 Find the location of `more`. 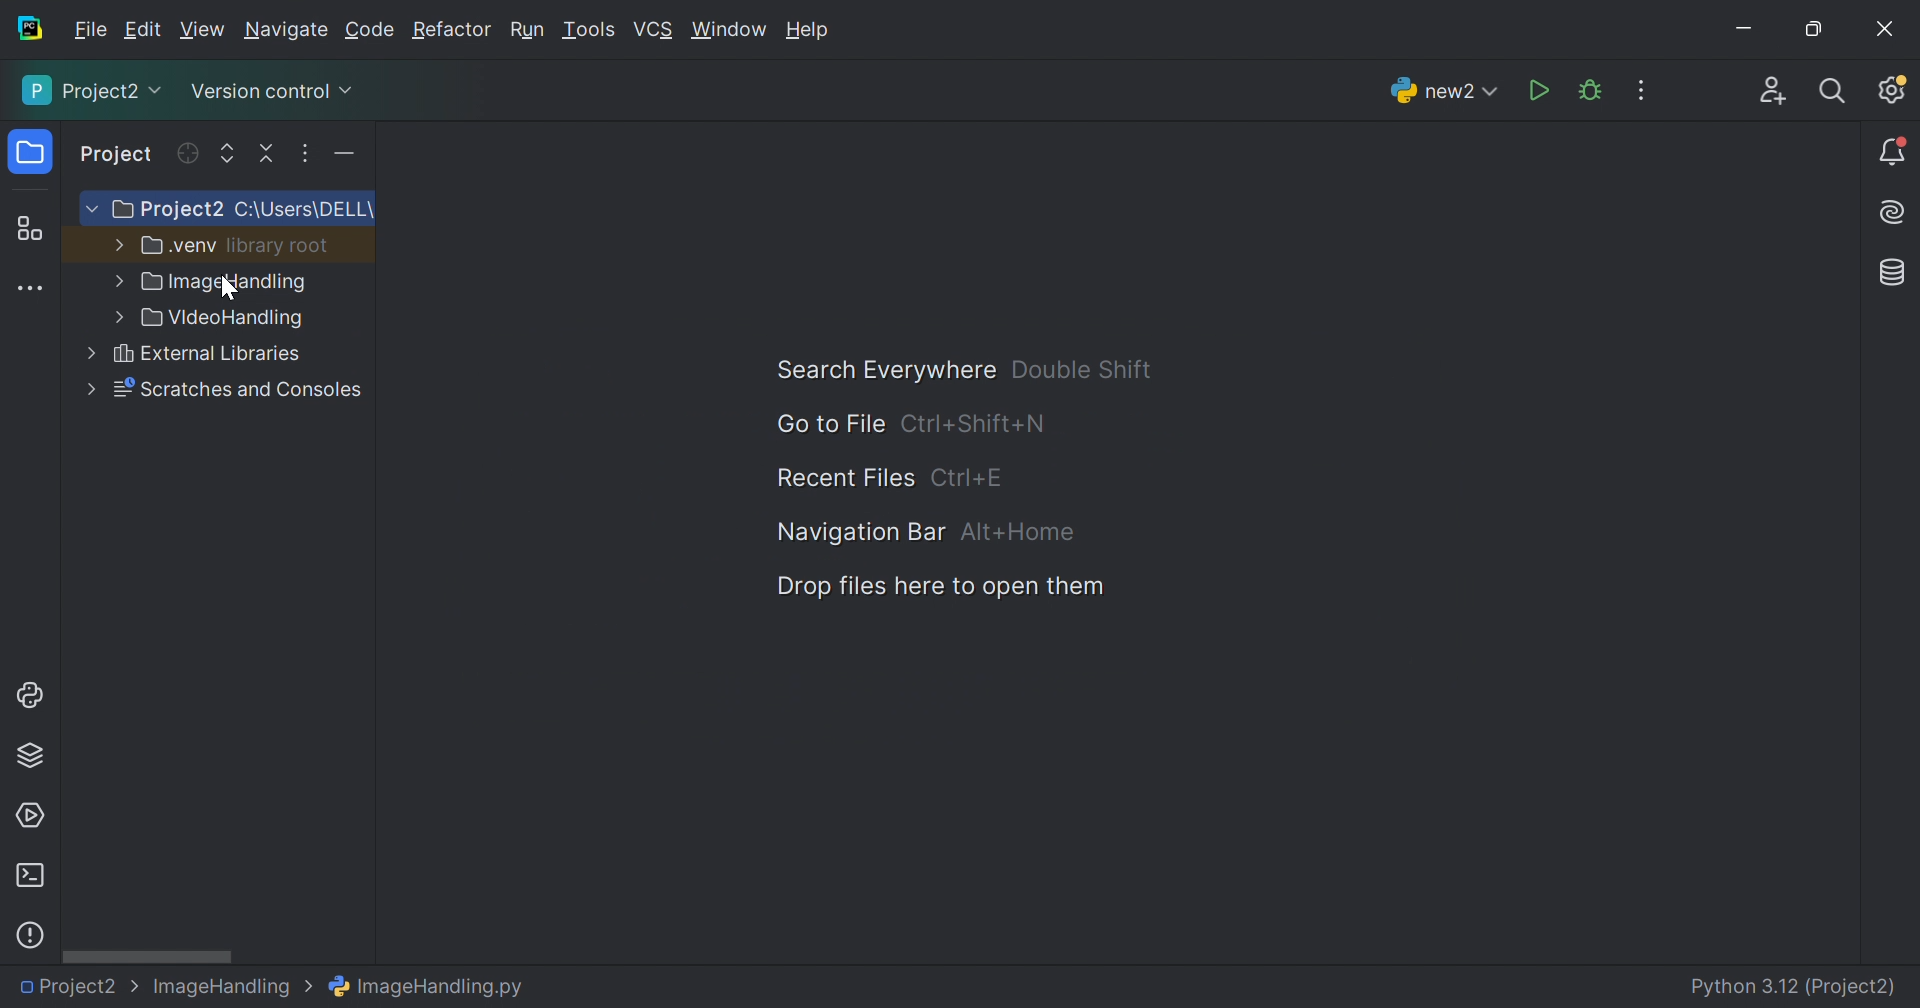

more is located at coordinates (84, 354).